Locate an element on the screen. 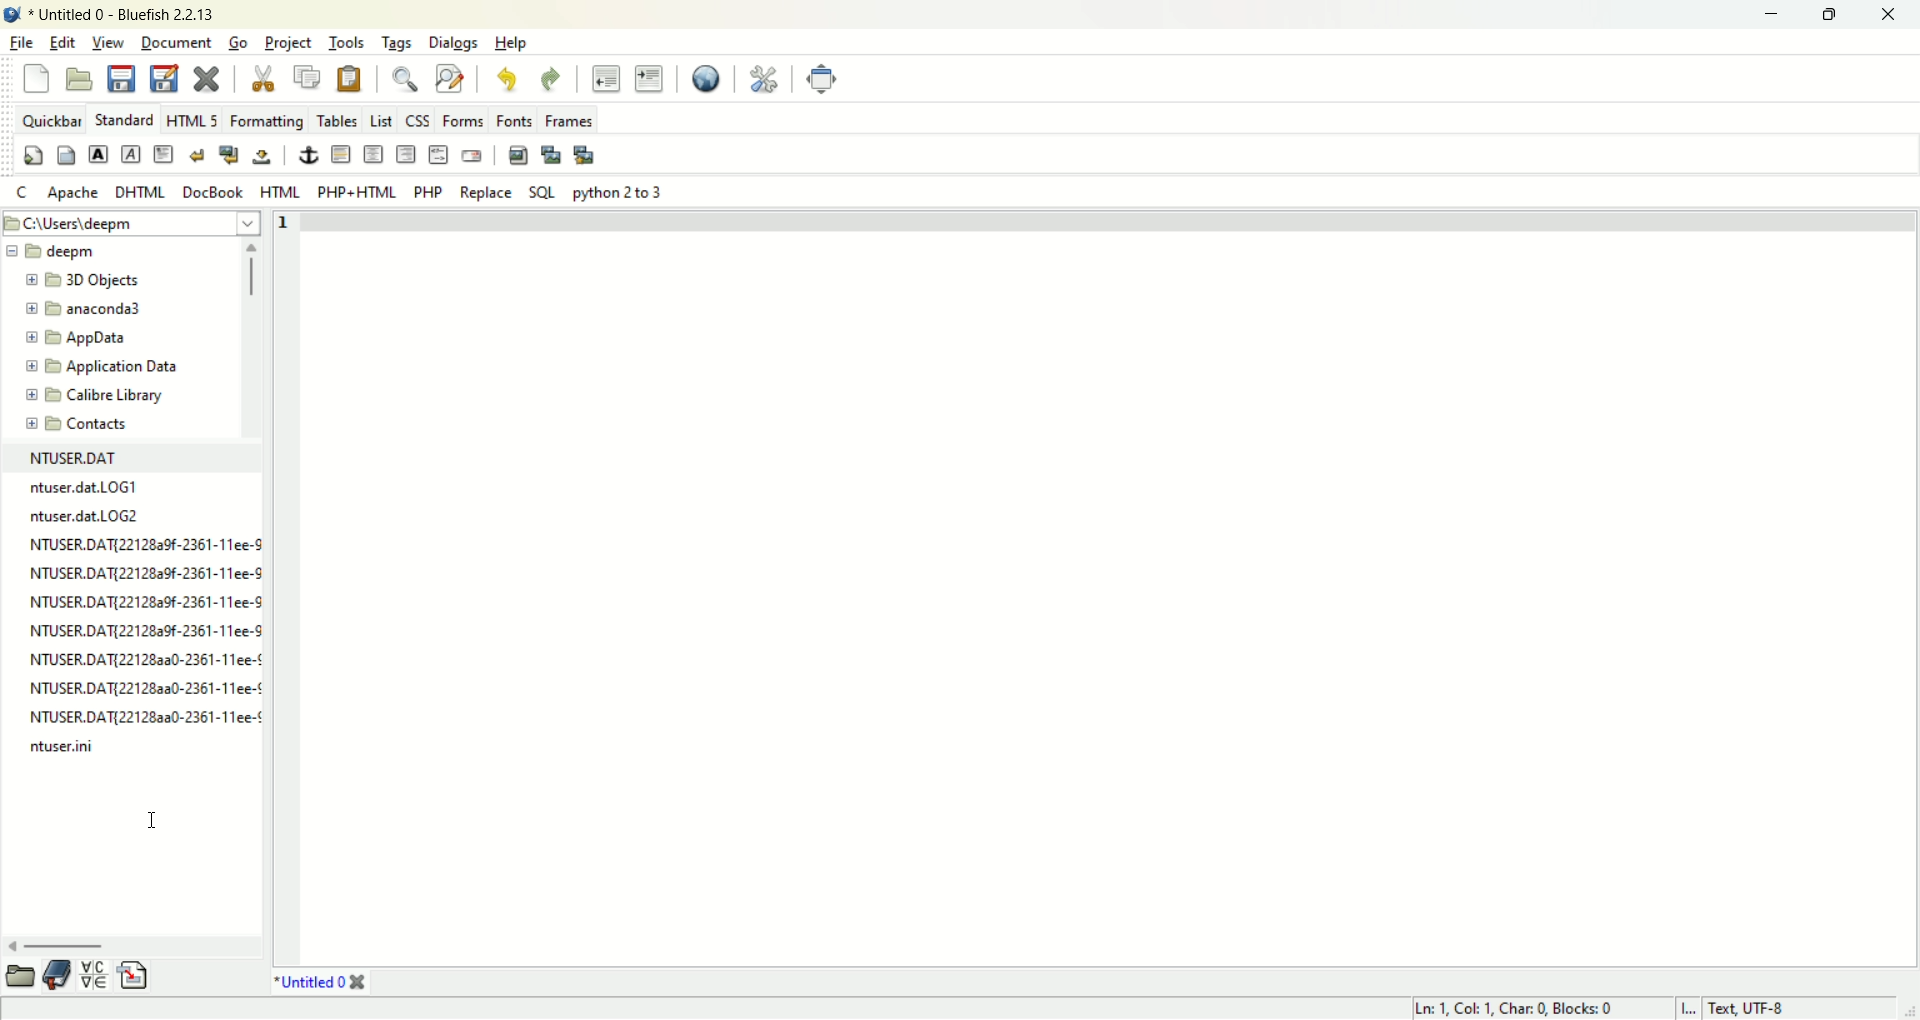 The width and height of the screenshot is (1920, 1020). Frames is located at coordinates (568, 121).